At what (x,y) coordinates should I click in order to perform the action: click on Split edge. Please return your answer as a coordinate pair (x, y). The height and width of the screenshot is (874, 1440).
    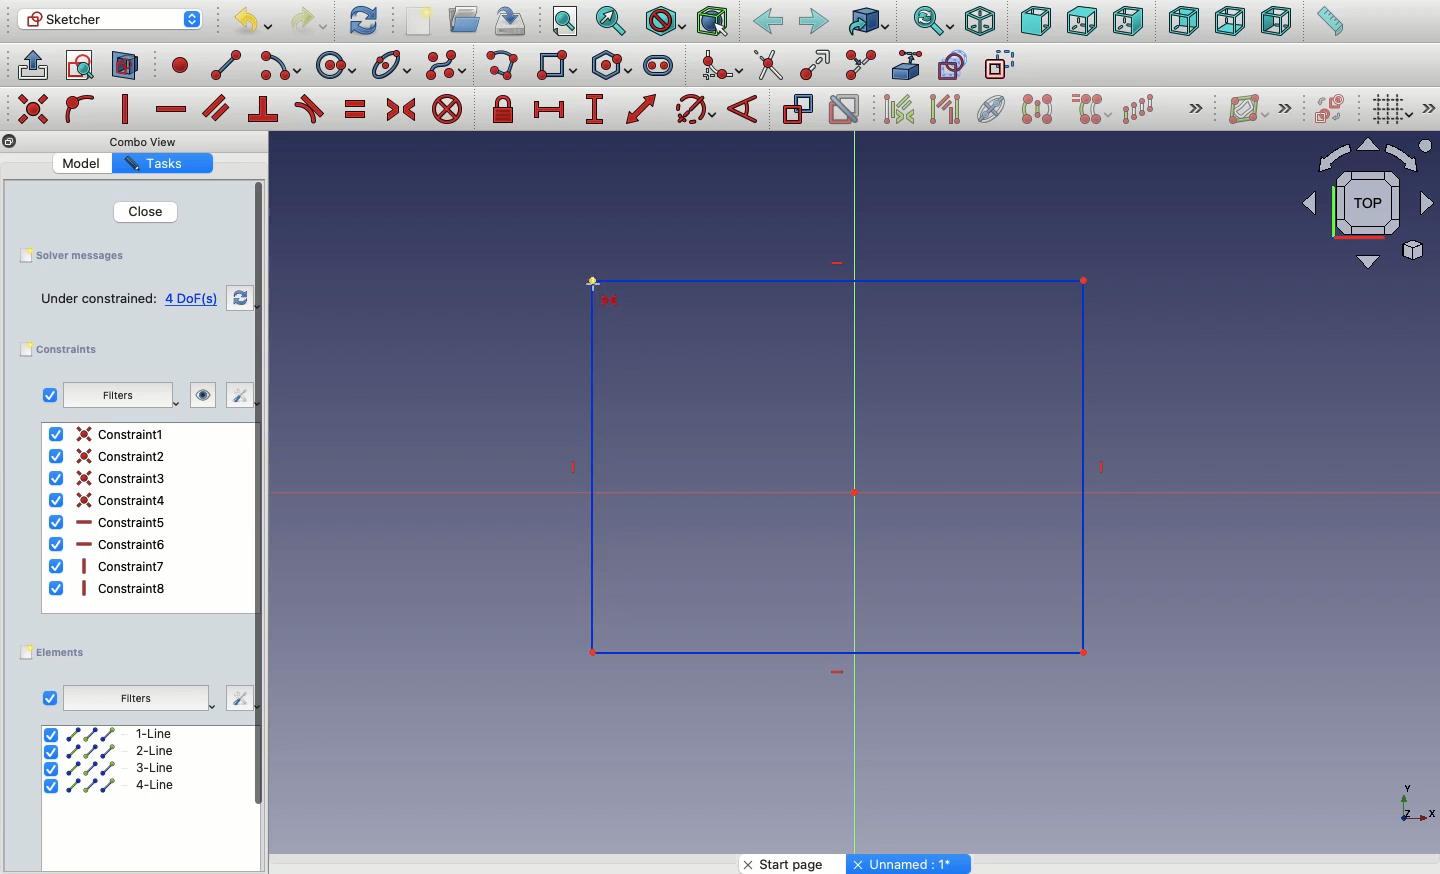
    Looking at the image, I should click on (860, 66).